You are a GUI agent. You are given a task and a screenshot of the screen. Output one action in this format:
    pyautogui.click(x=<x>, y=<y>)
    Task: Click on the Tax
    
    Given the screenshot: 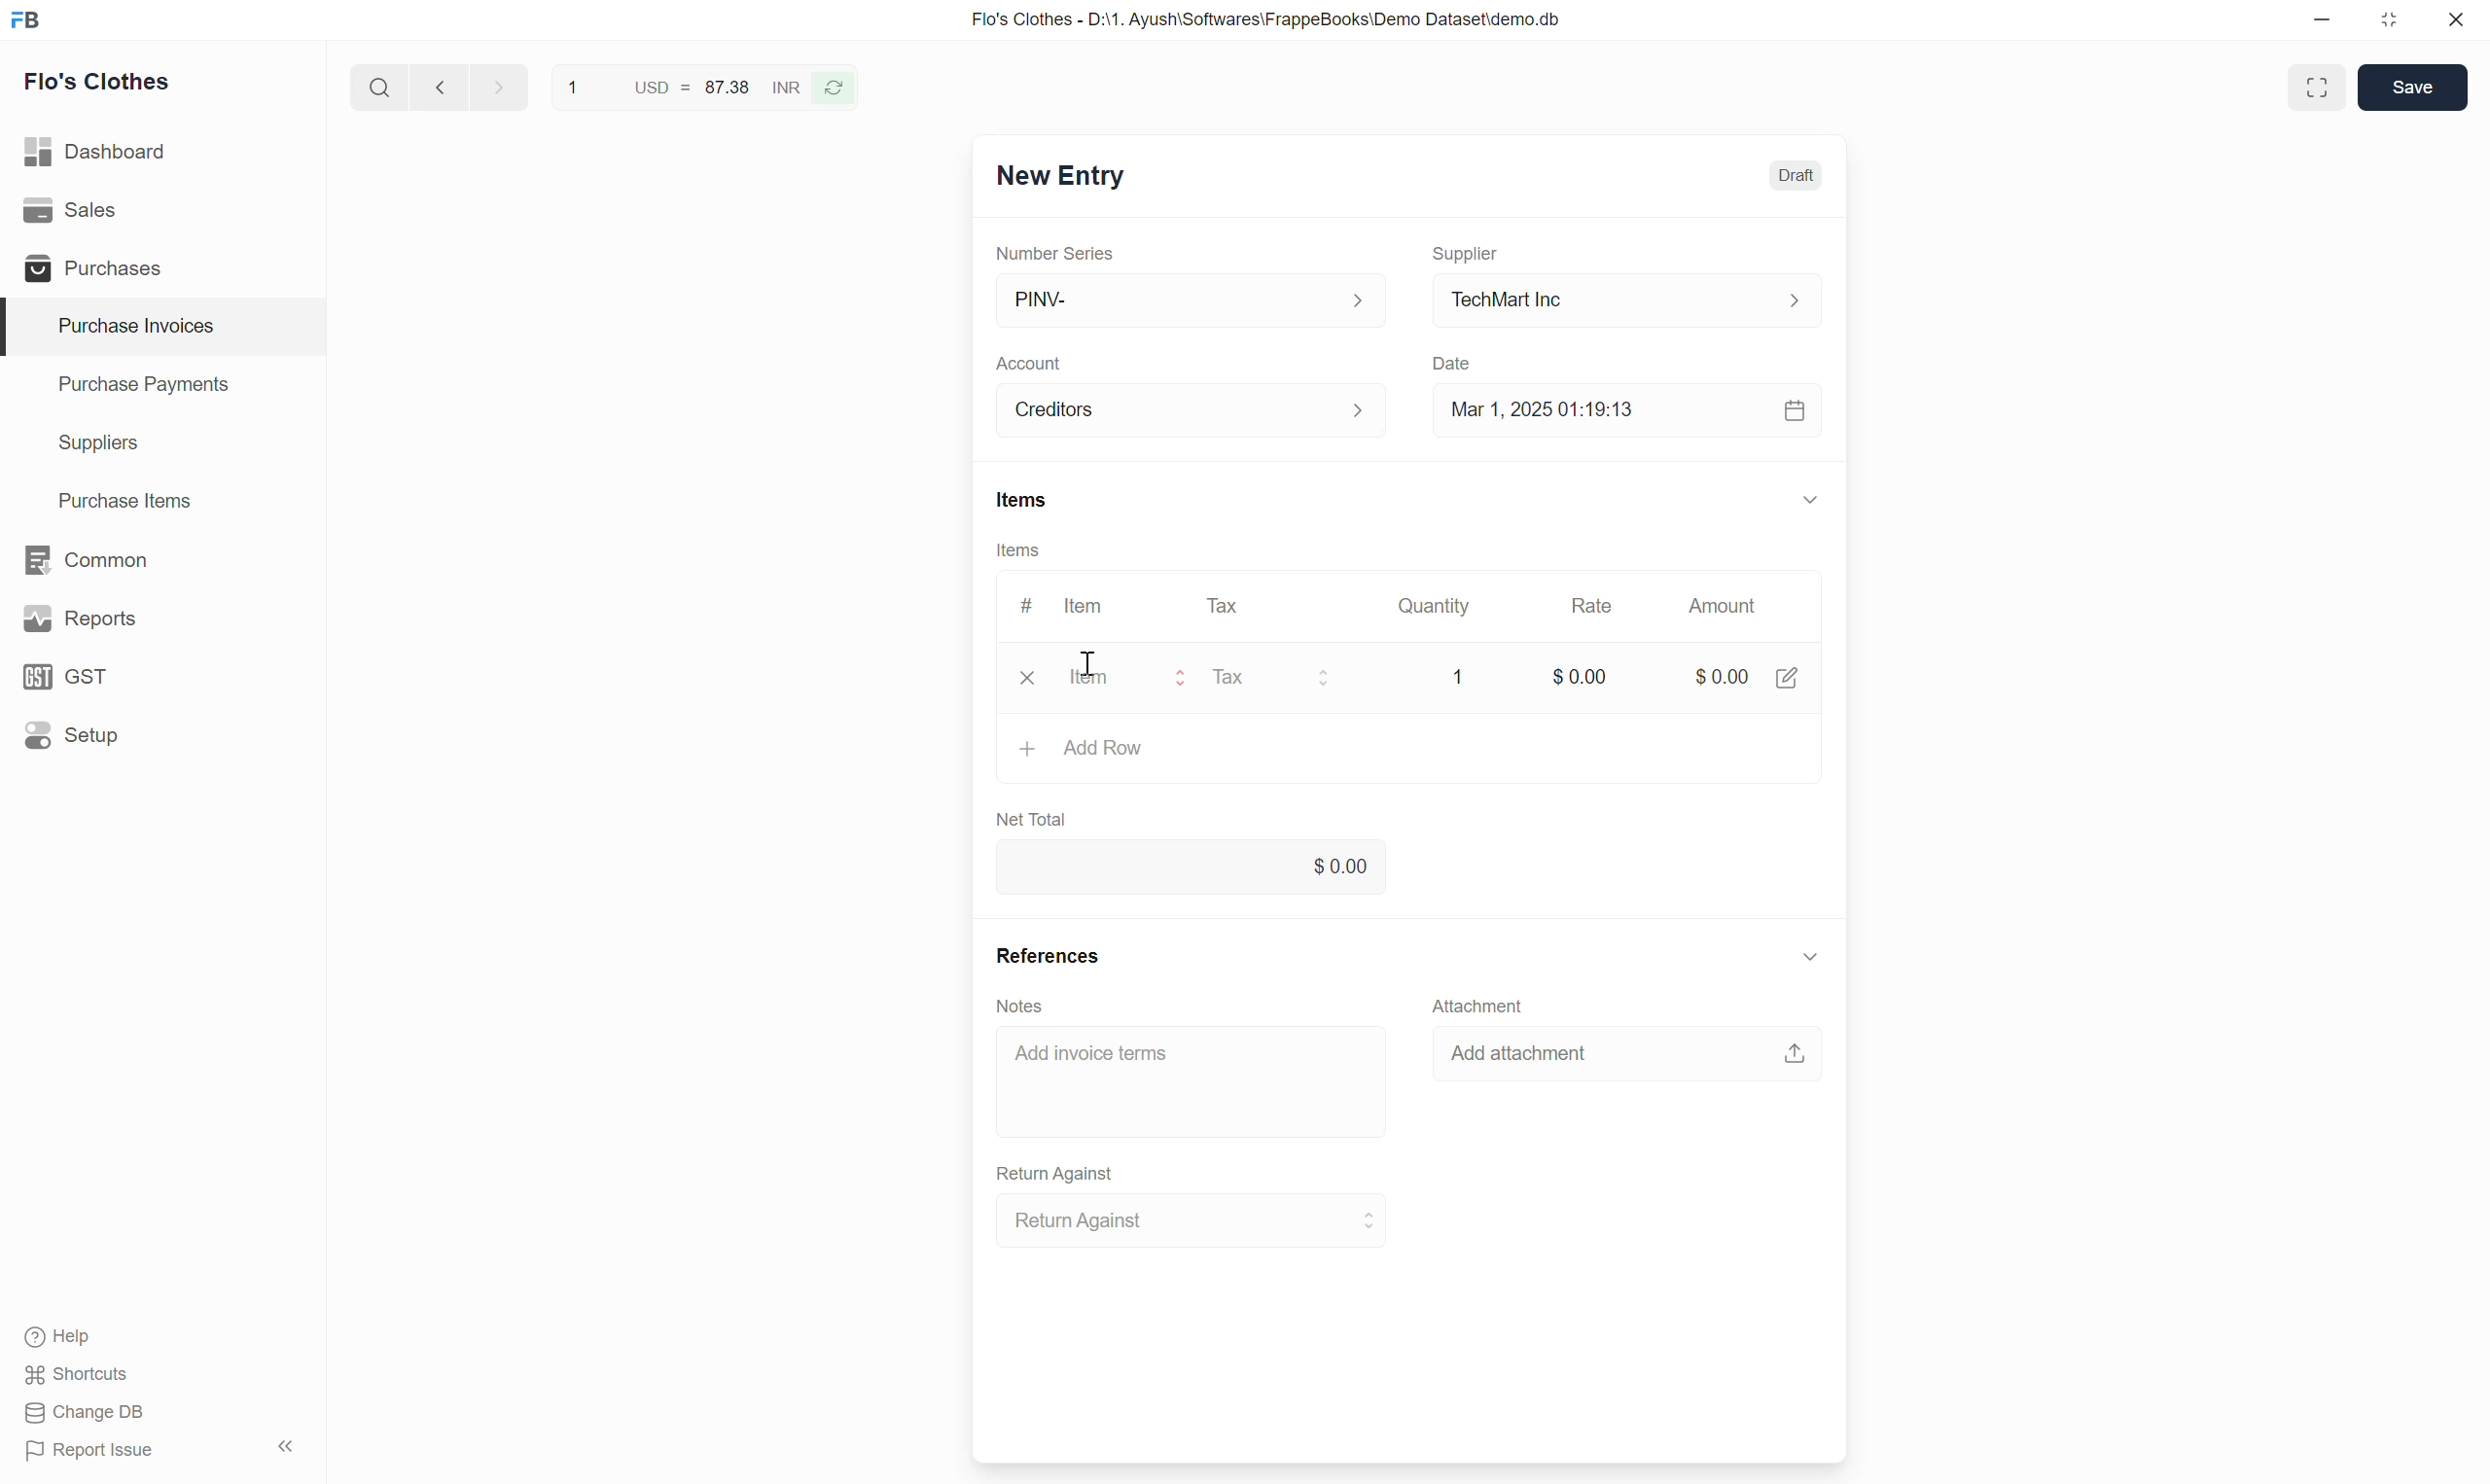 What is the action you would take?
    pyautogui.click(x=1225, y=605)
    